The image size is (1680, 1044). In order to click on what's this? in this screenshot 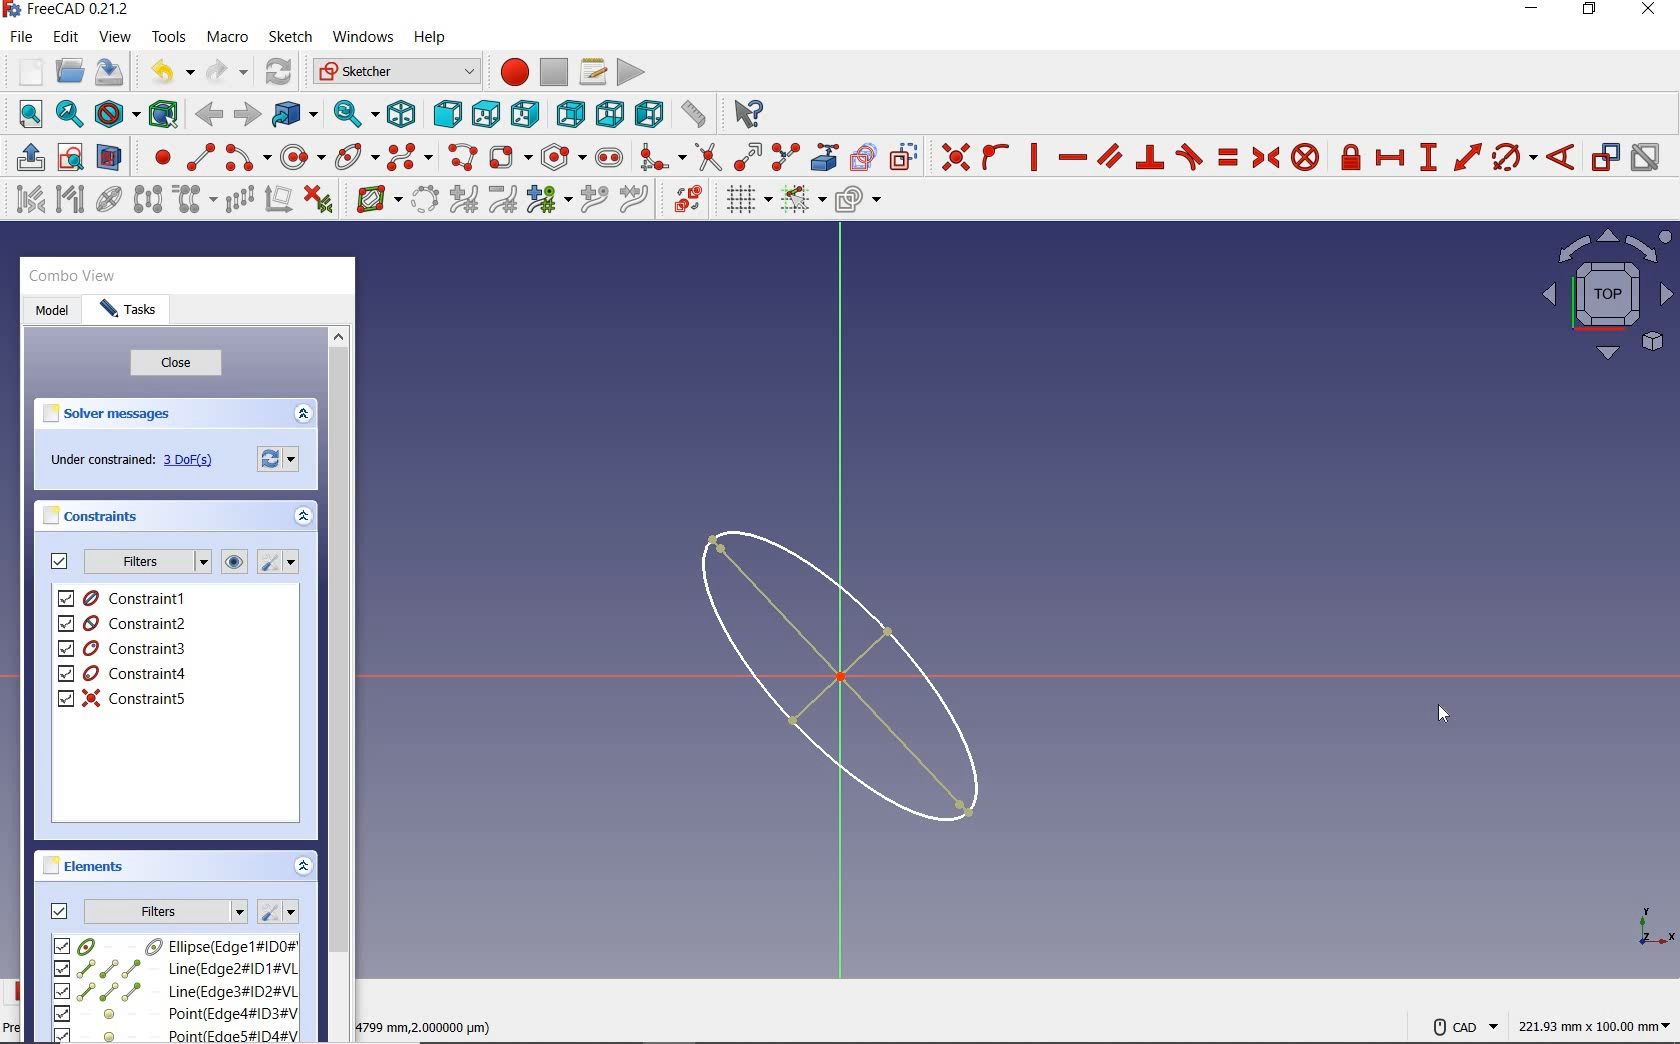, I will do `click(745, 110)`.